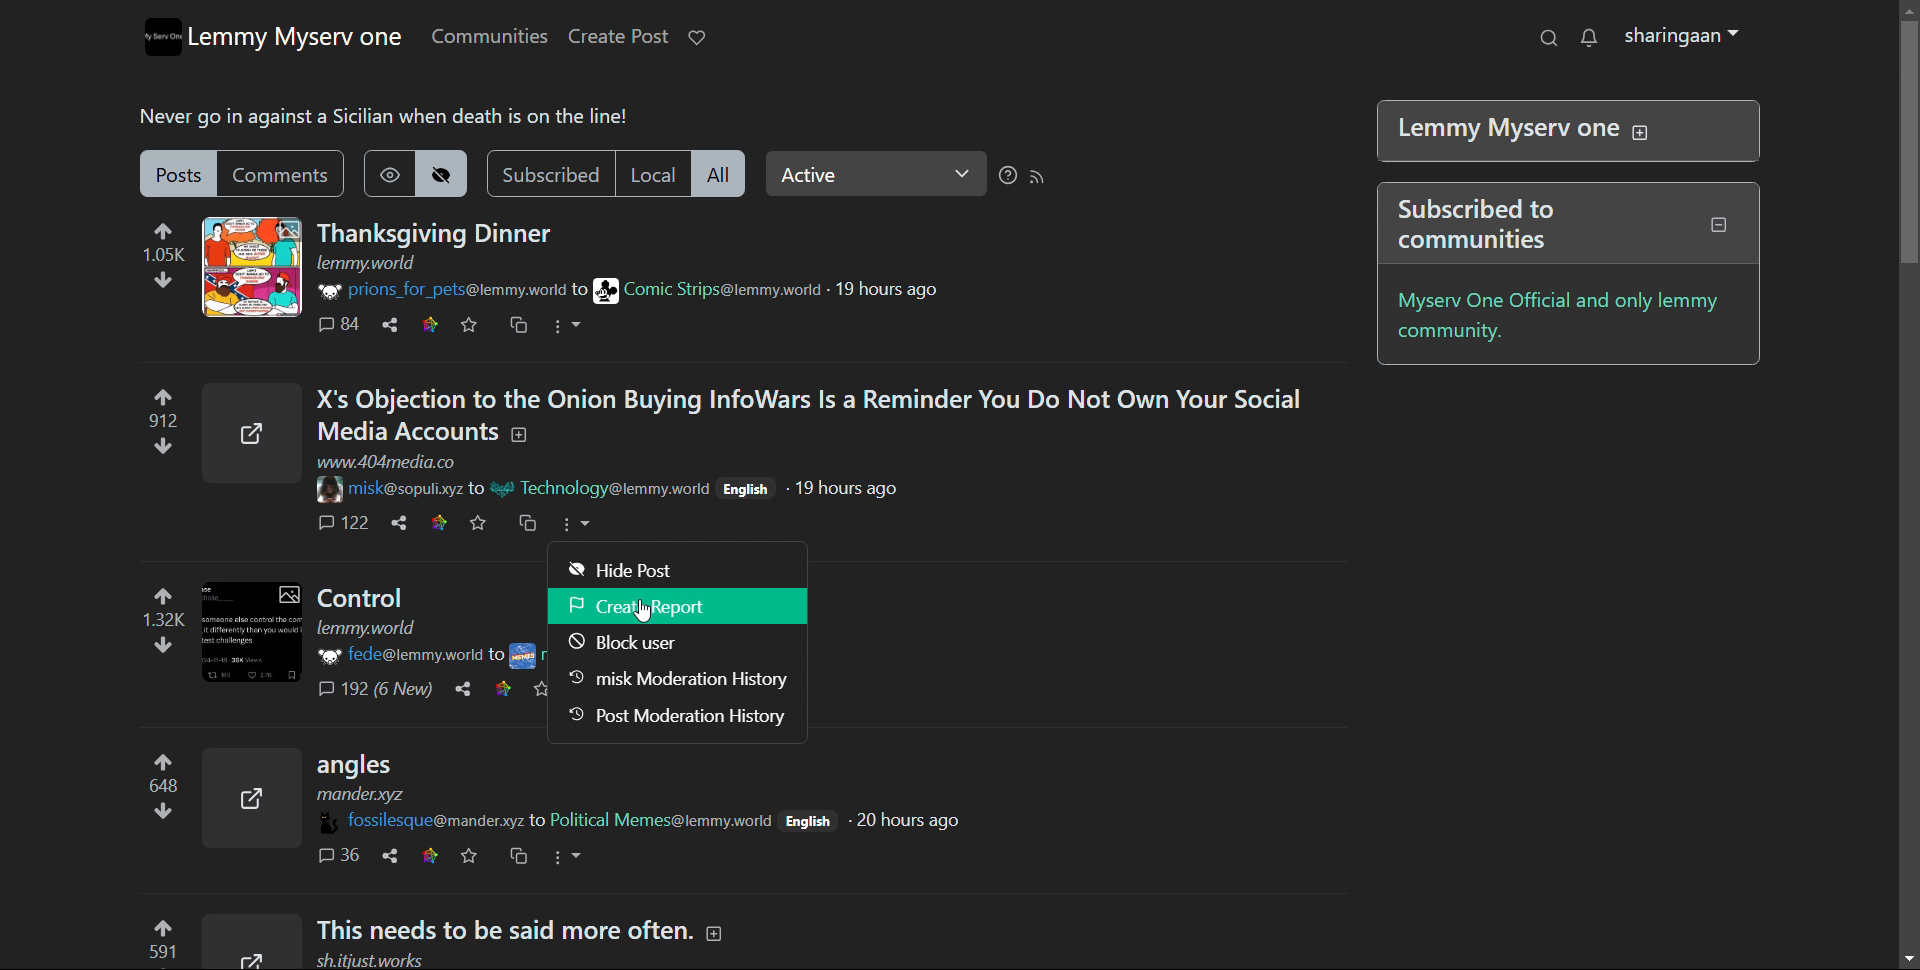 The image size is (1920, 970). What do you see at coordinates (489, 36) in the screenshot?
I see `communities` at bounding box center [489, 36].